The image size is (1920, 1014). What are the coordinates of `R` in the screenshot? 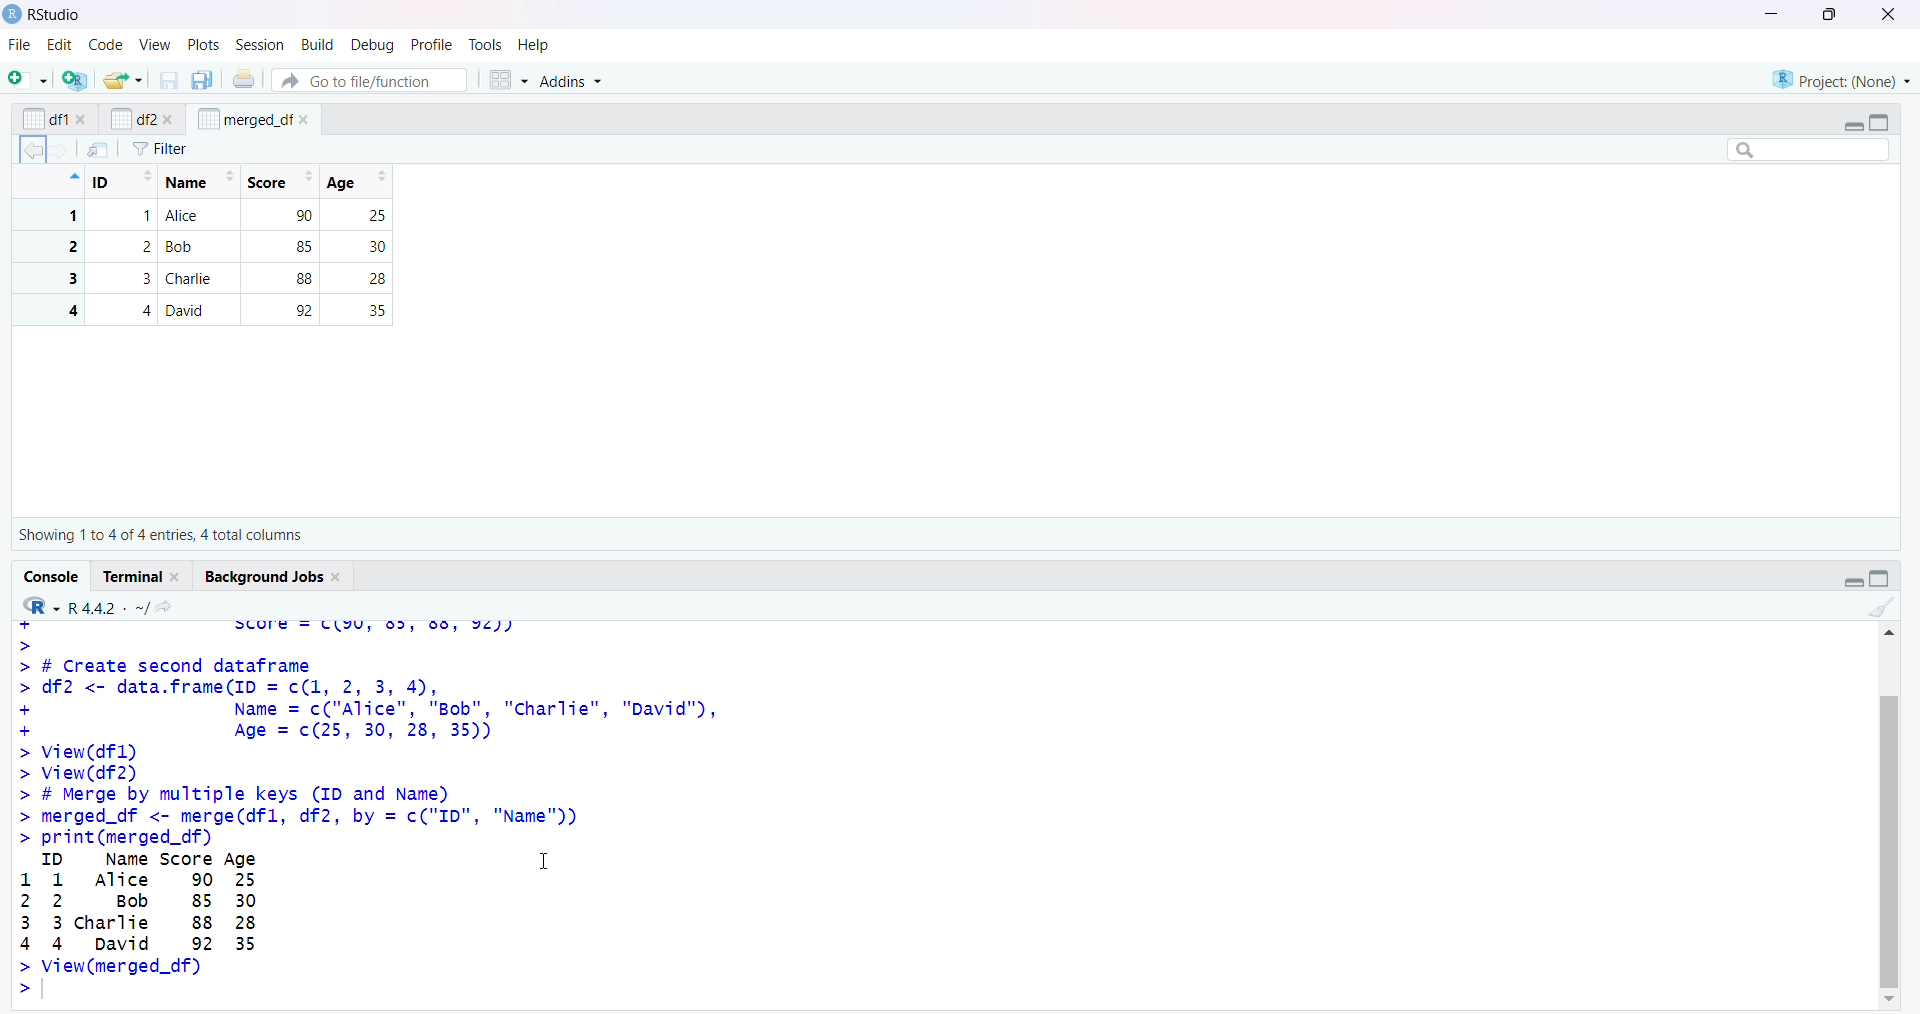 It's located at (41, 606).